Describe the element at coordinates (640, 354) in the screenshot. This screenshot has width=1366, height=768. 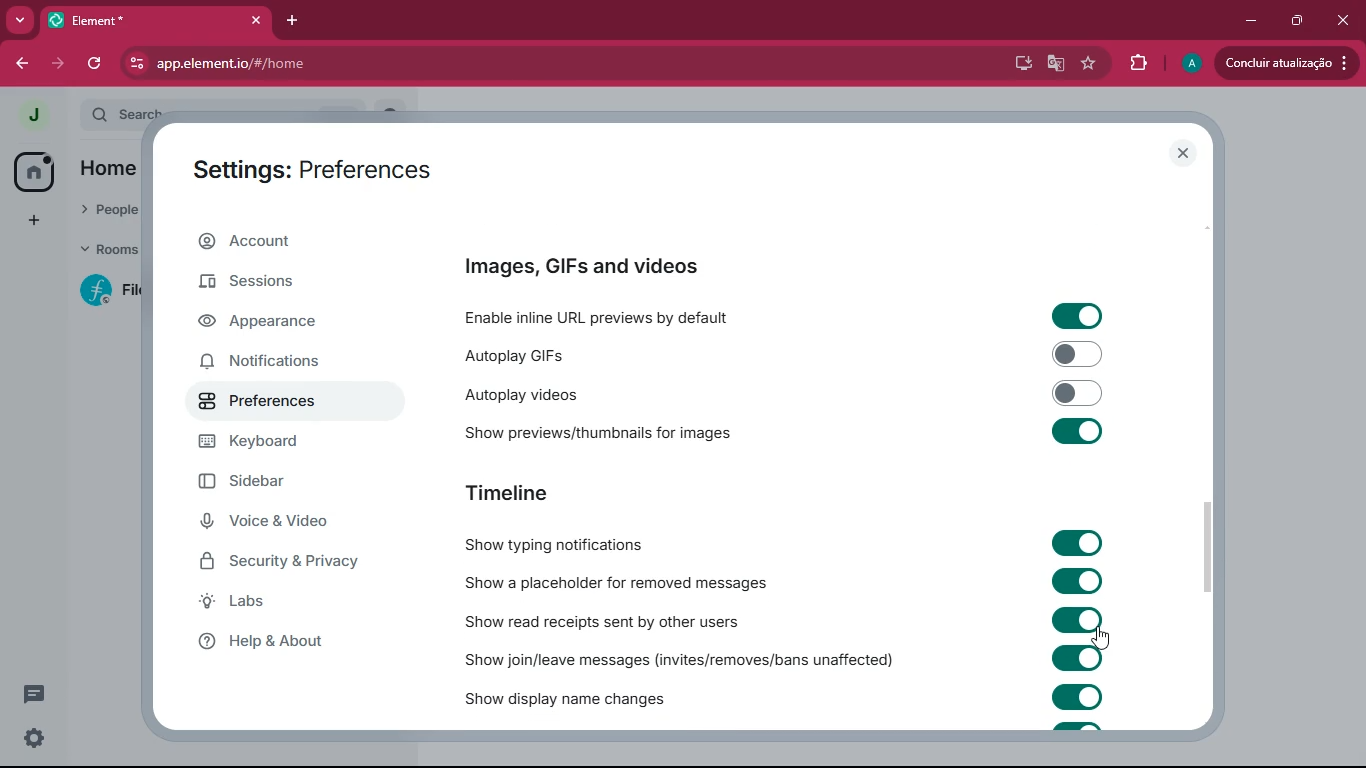
I see `autoplay GIFs` at that location.